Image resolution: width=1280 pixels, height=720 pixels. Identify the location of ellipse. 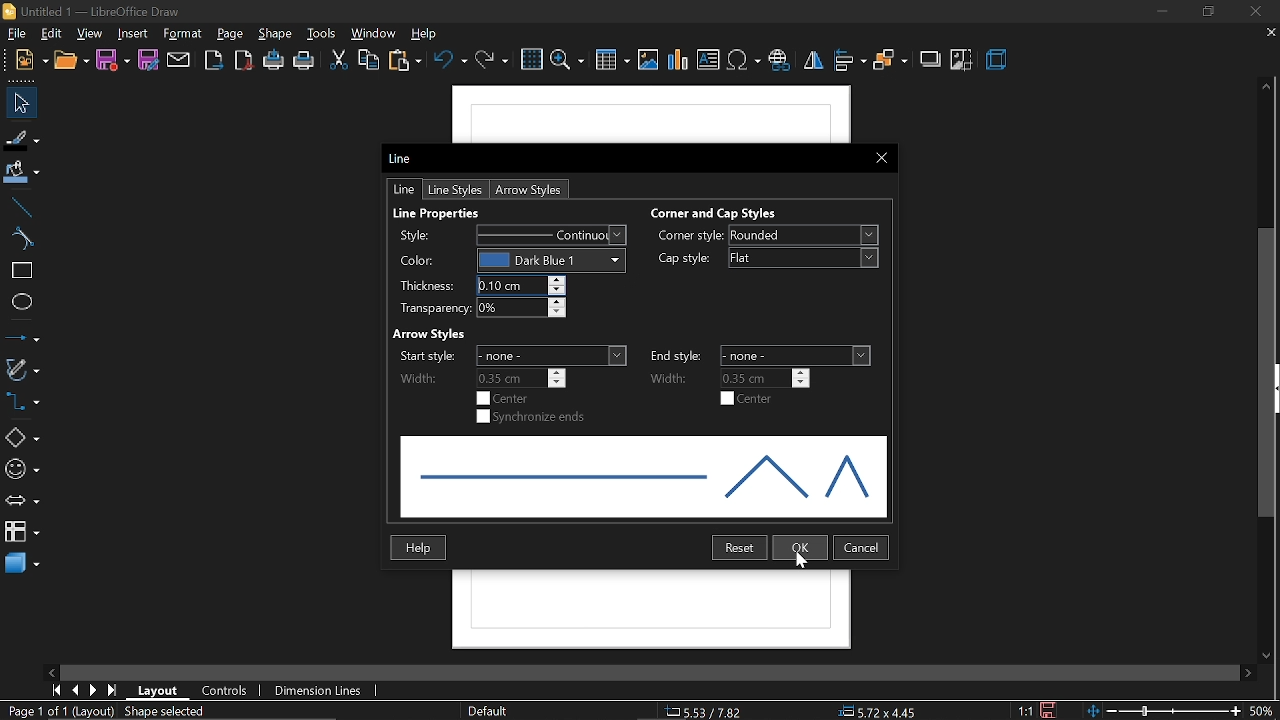
(22, 305).